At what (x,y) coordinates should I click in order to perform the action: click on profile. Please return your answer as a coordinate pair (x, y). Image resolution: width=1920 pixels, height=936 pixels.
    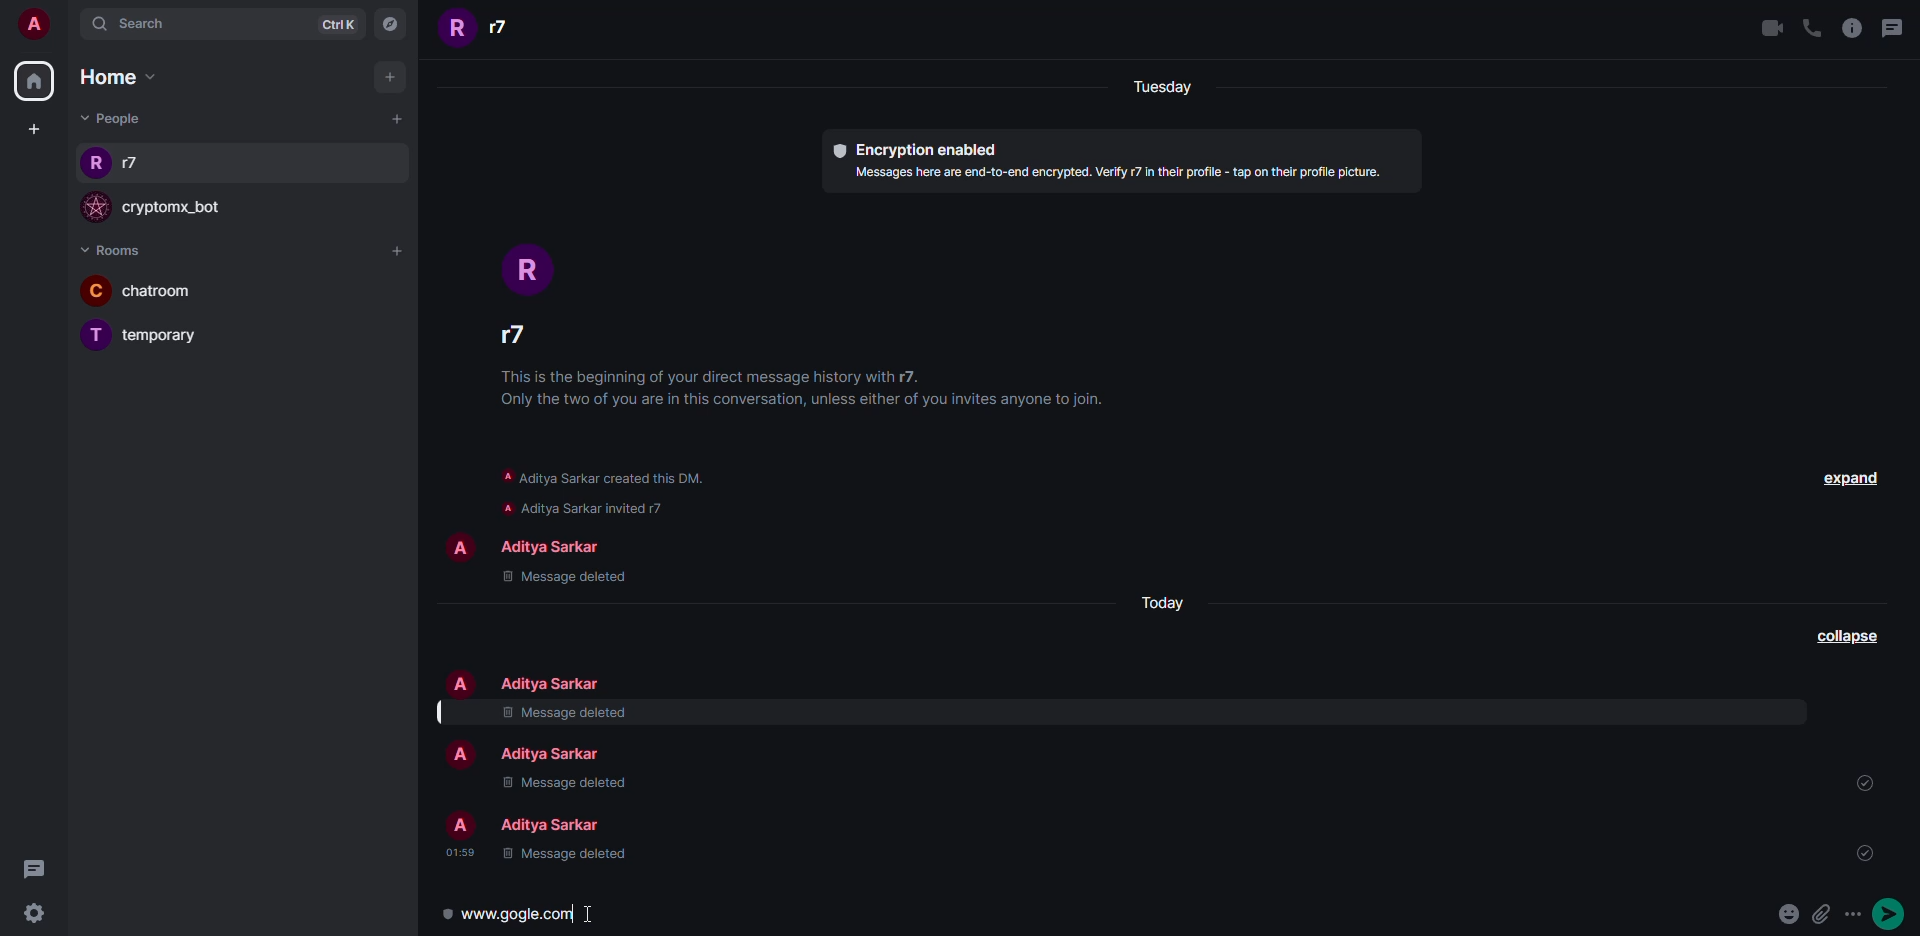
    Looking at the image, I should click on (528, 265).